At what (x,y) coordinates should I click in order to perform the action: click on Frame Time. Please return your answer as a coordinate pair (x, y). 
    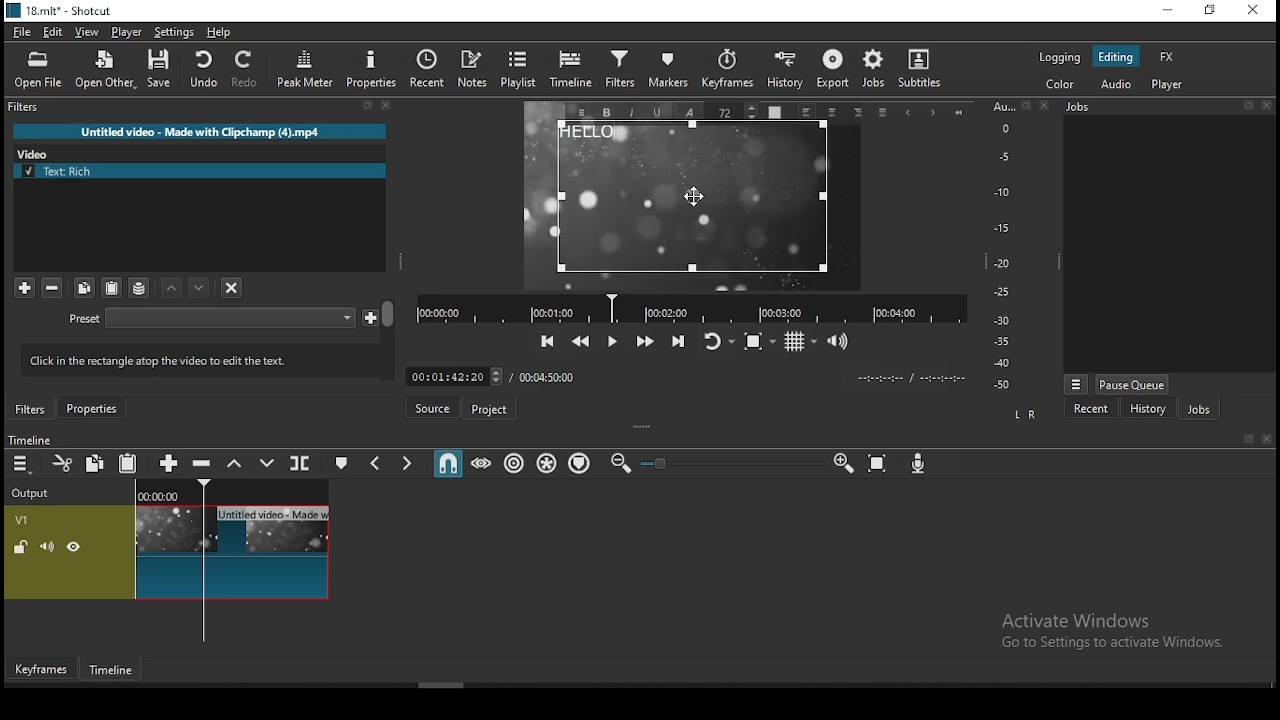
    Looking at the image, I should click on (454, 375).